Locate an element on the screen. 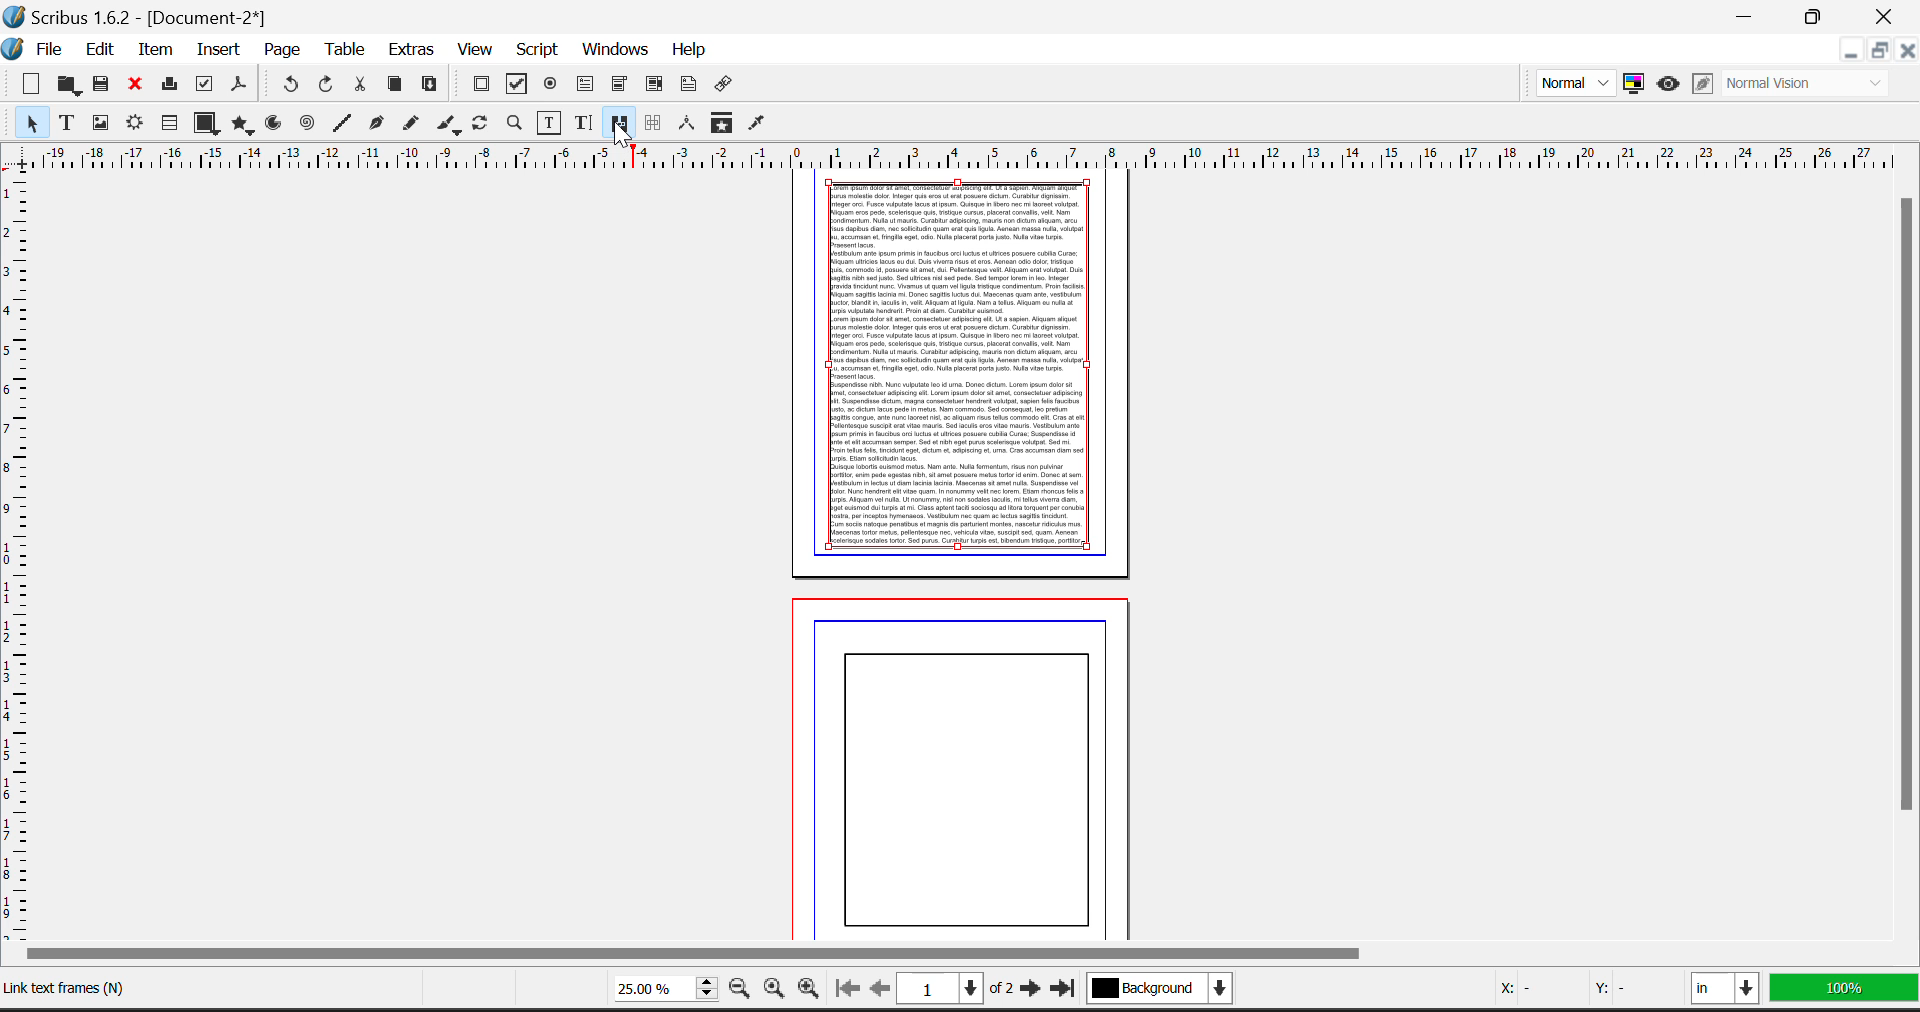 This screenshot has width=1920, height=1012. Close is located at coordinates (1888, 14).